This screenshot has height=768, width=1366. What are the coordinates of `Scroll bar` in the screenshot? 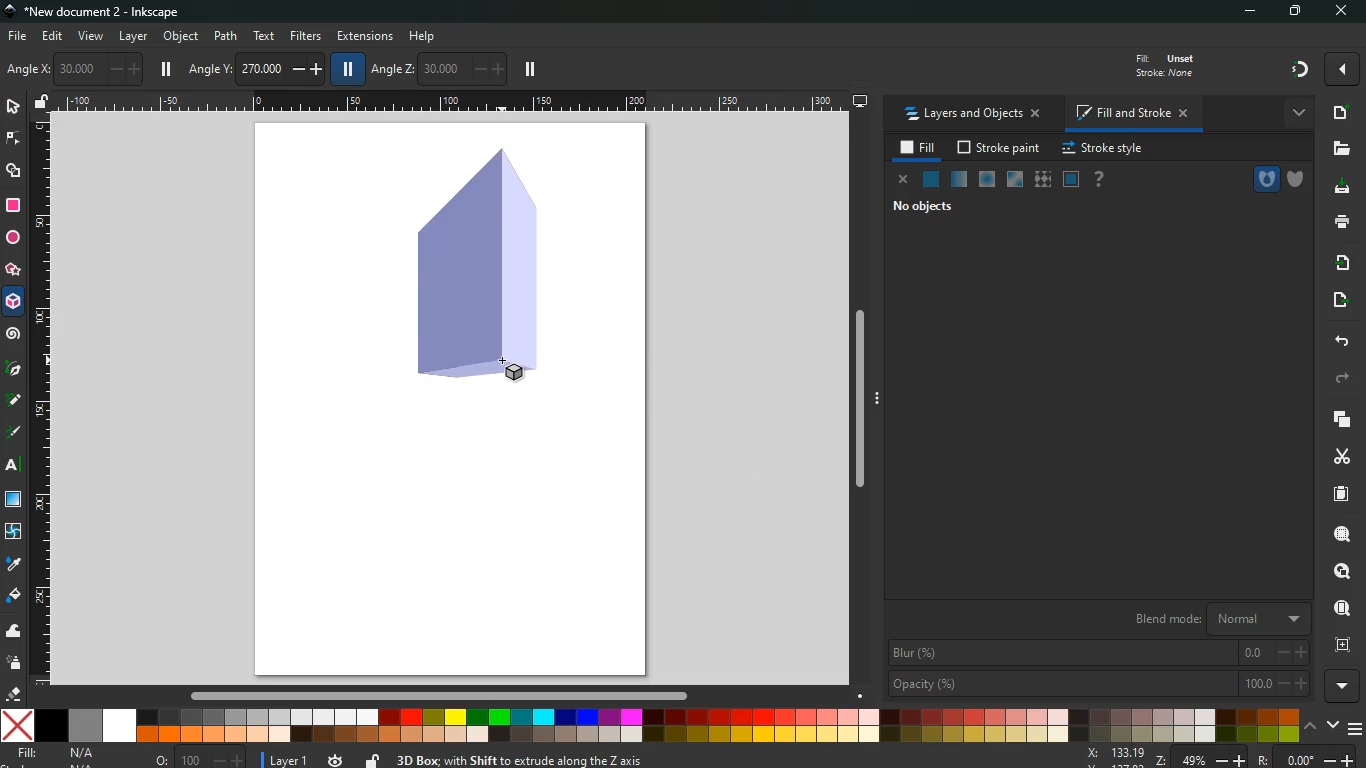 It's located at (436, 696).